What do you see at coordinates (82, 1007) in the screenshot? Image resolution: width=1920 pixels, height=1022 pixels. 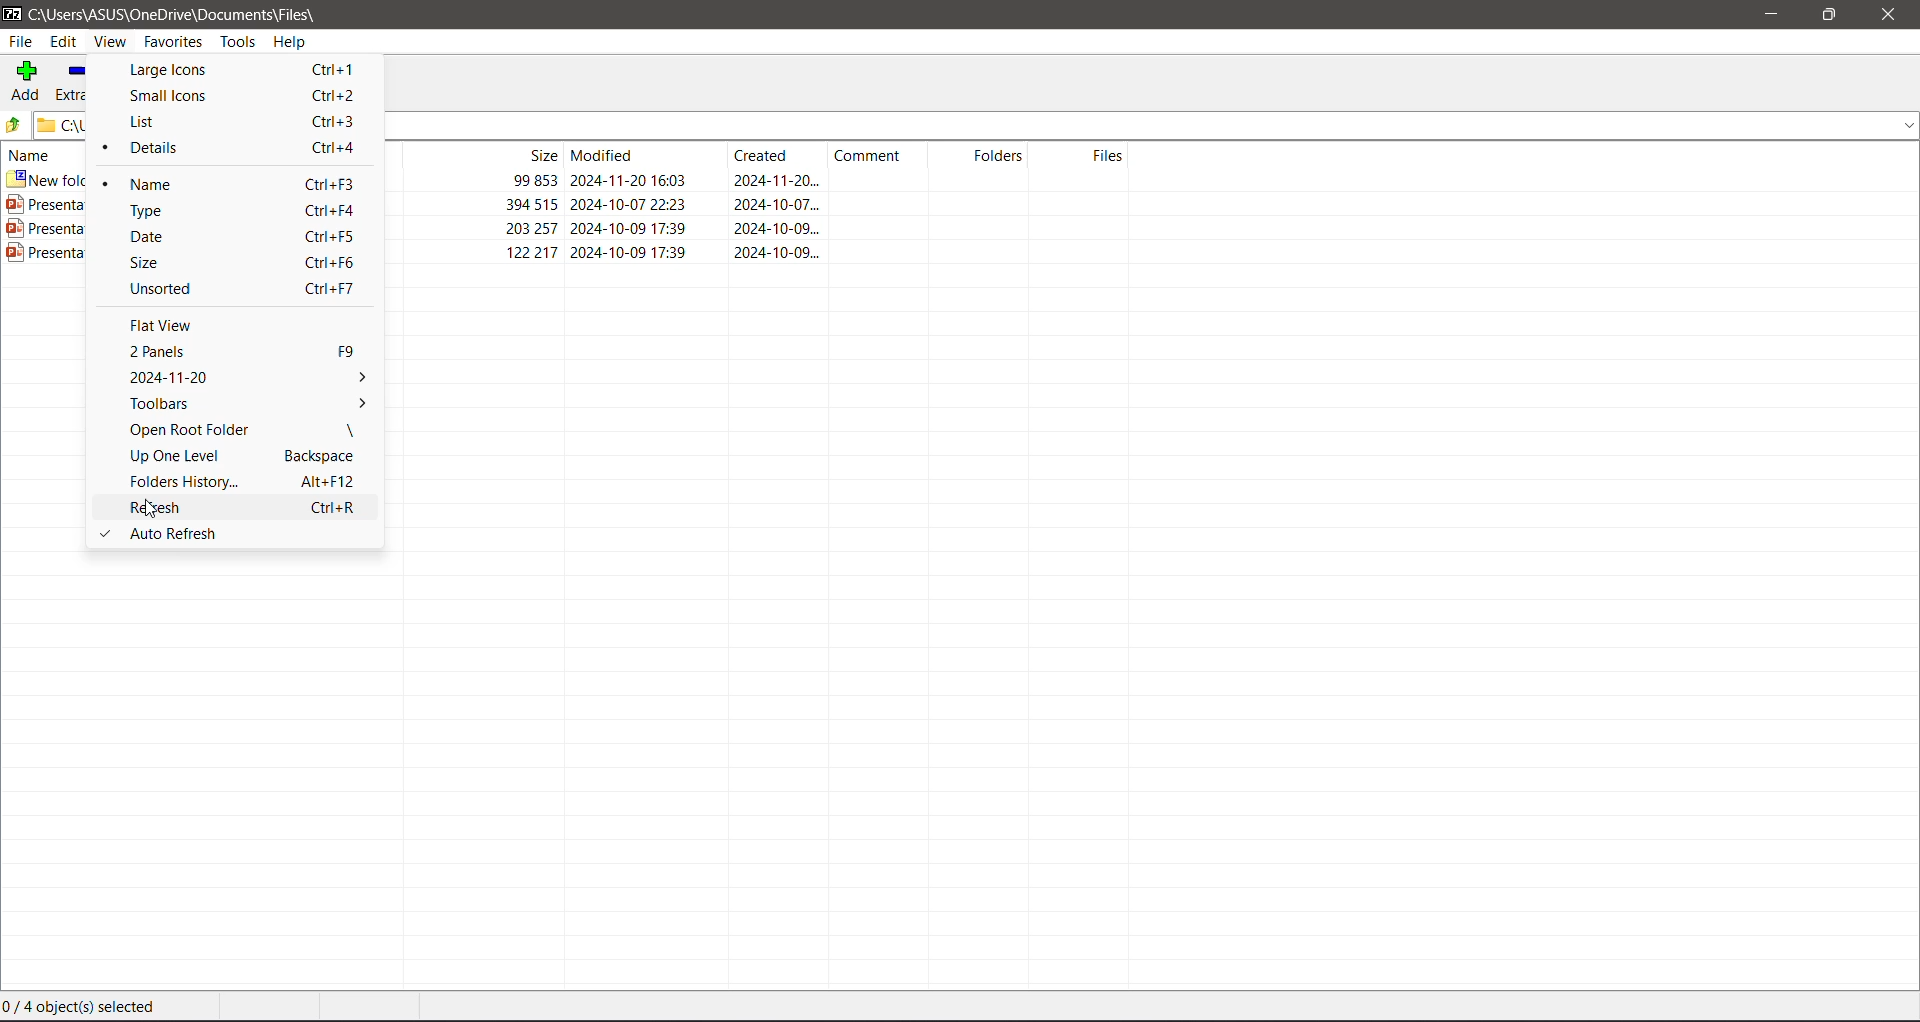 I see `Current selection status` at bounding box center [82, 1007].